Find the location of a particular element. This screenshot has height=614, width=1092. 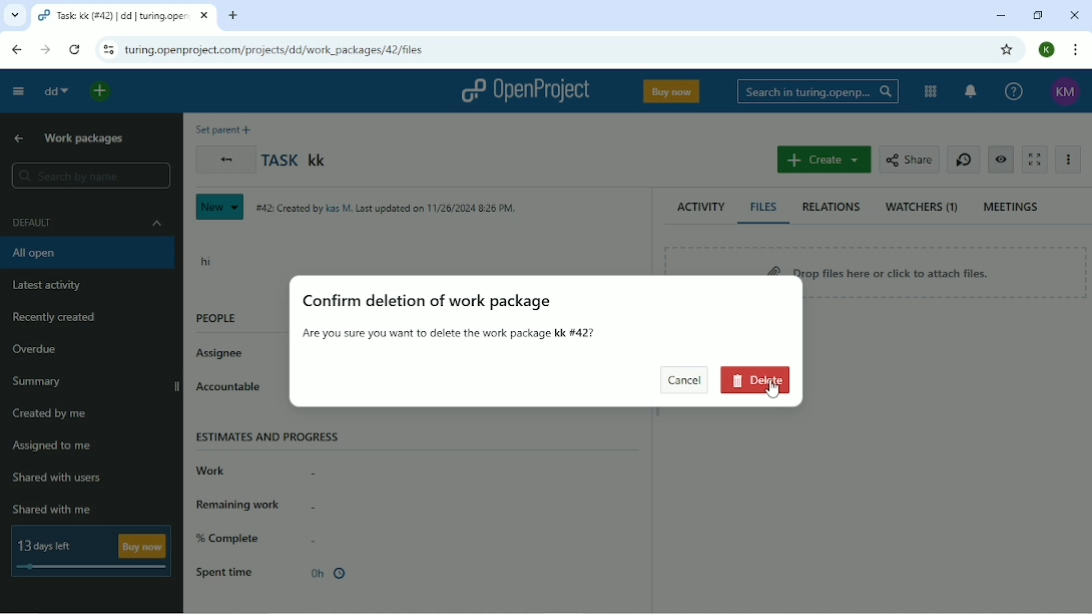

dd is located at coordinates (56, 92).